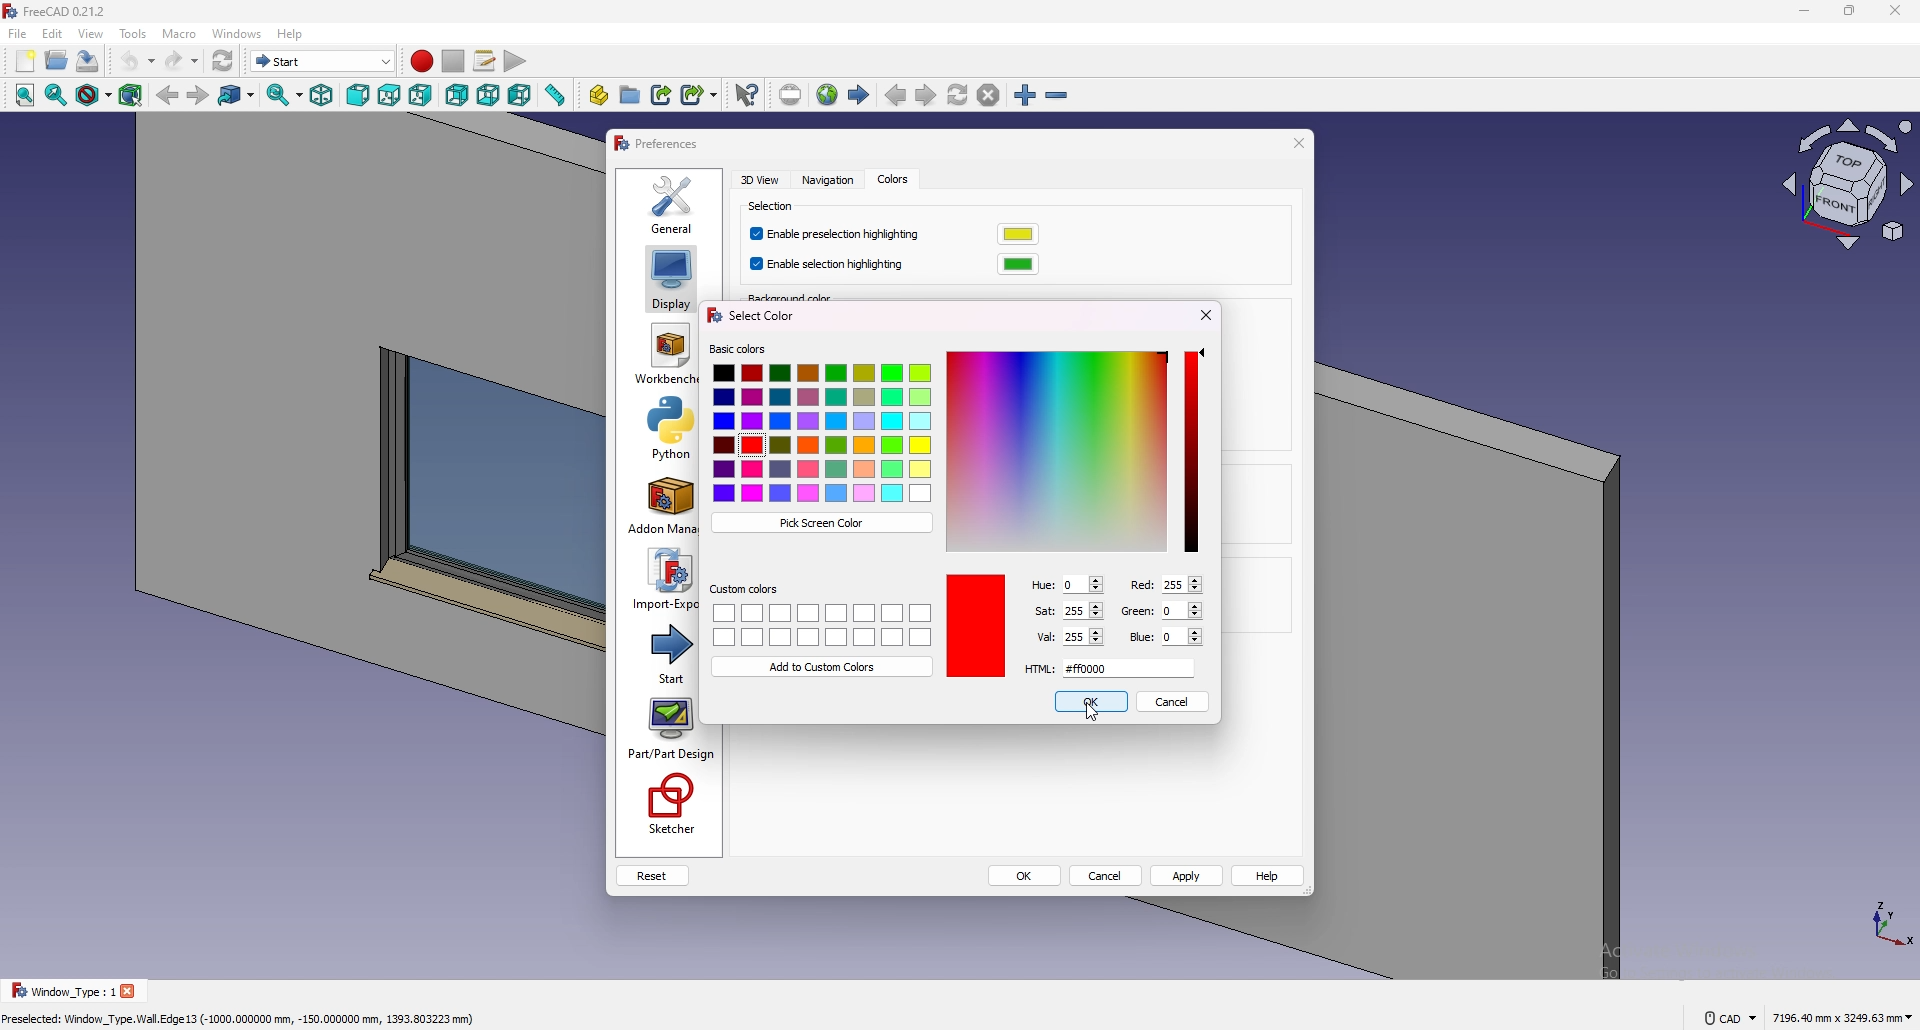 This screenshot has height=1030, width=1920. What do you see at coordinates (662, 428) in the screenshot?
I see `python` at bounding box center [662, 428].